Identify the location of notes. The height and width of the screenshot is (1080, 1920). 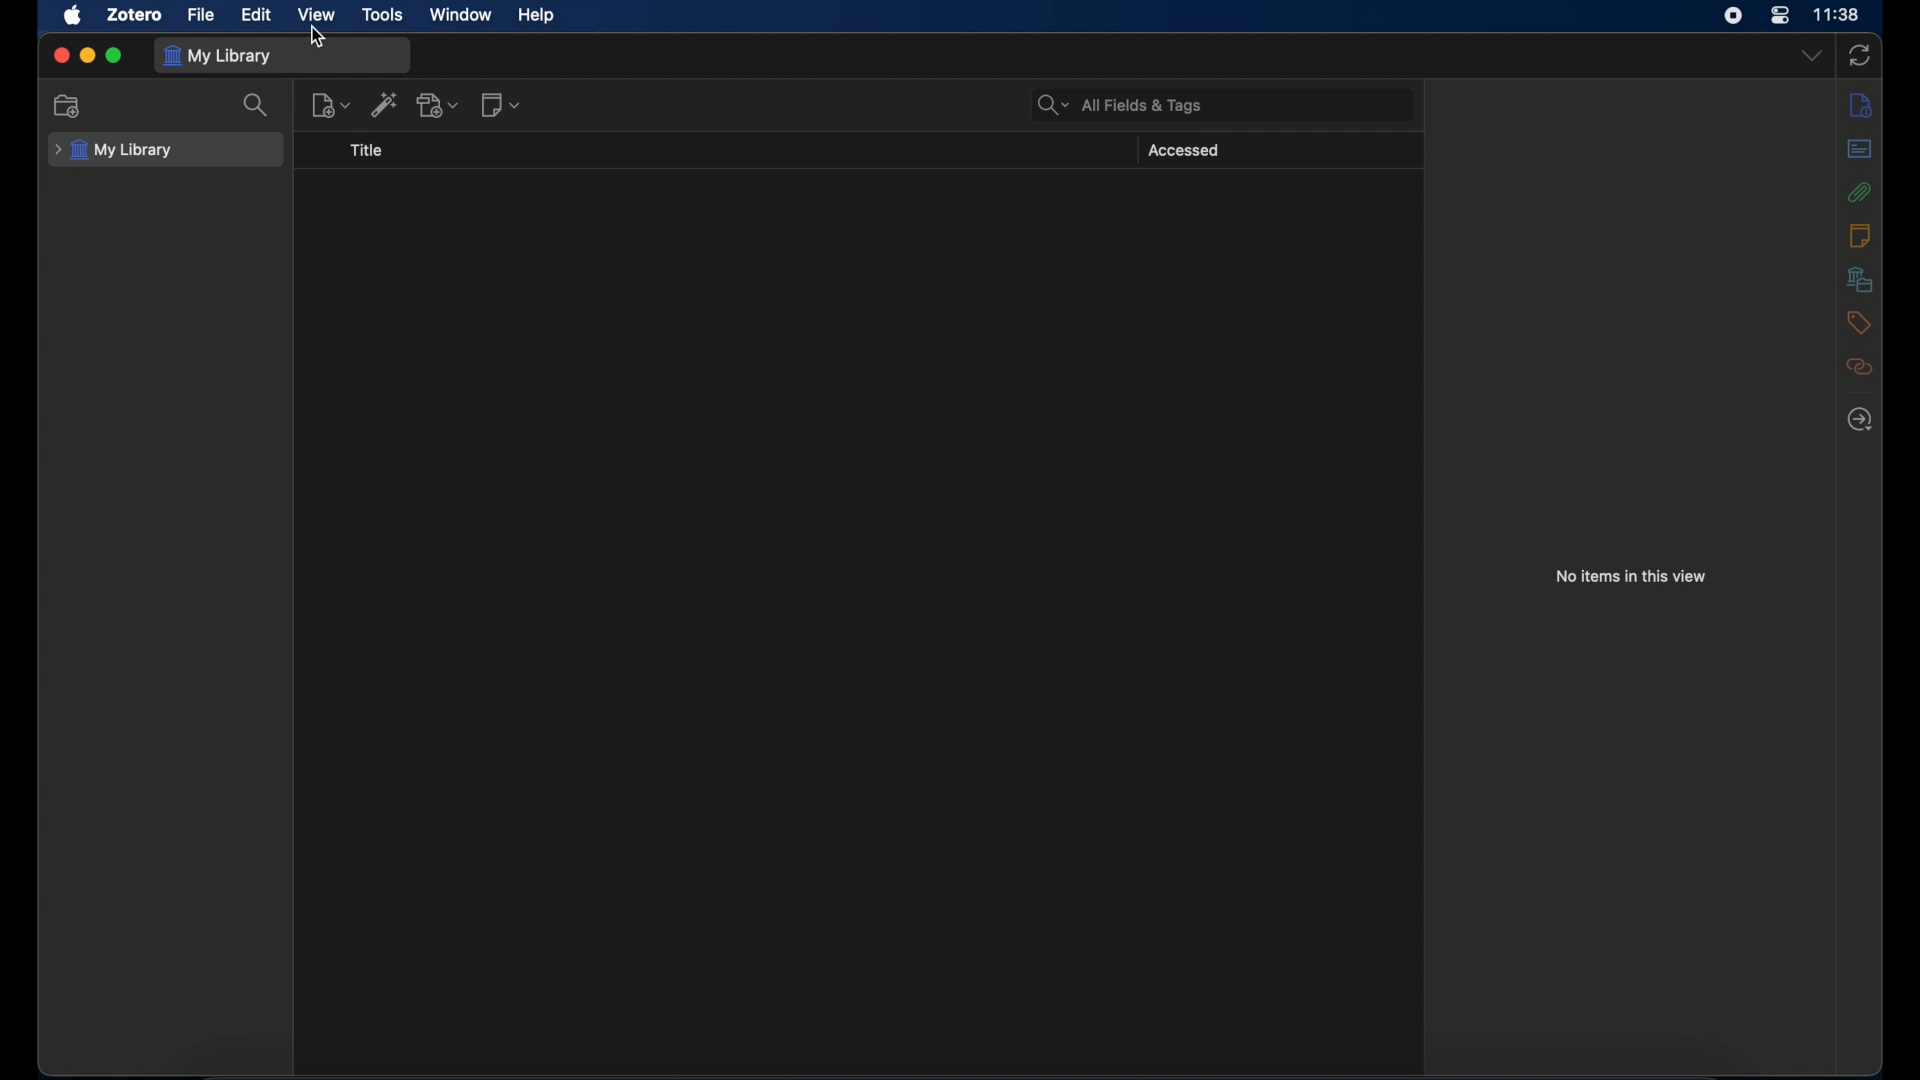
(1862, 235).